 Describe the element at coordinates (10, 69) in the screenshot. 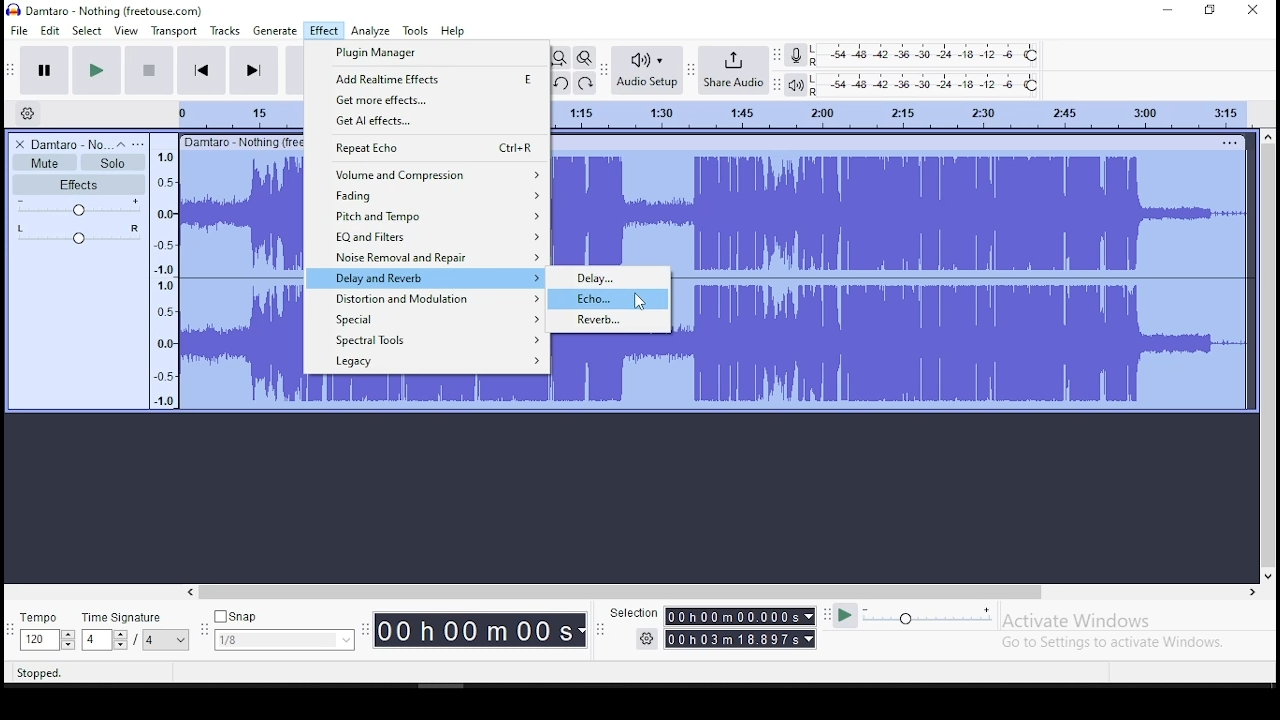

I see `` at that location.